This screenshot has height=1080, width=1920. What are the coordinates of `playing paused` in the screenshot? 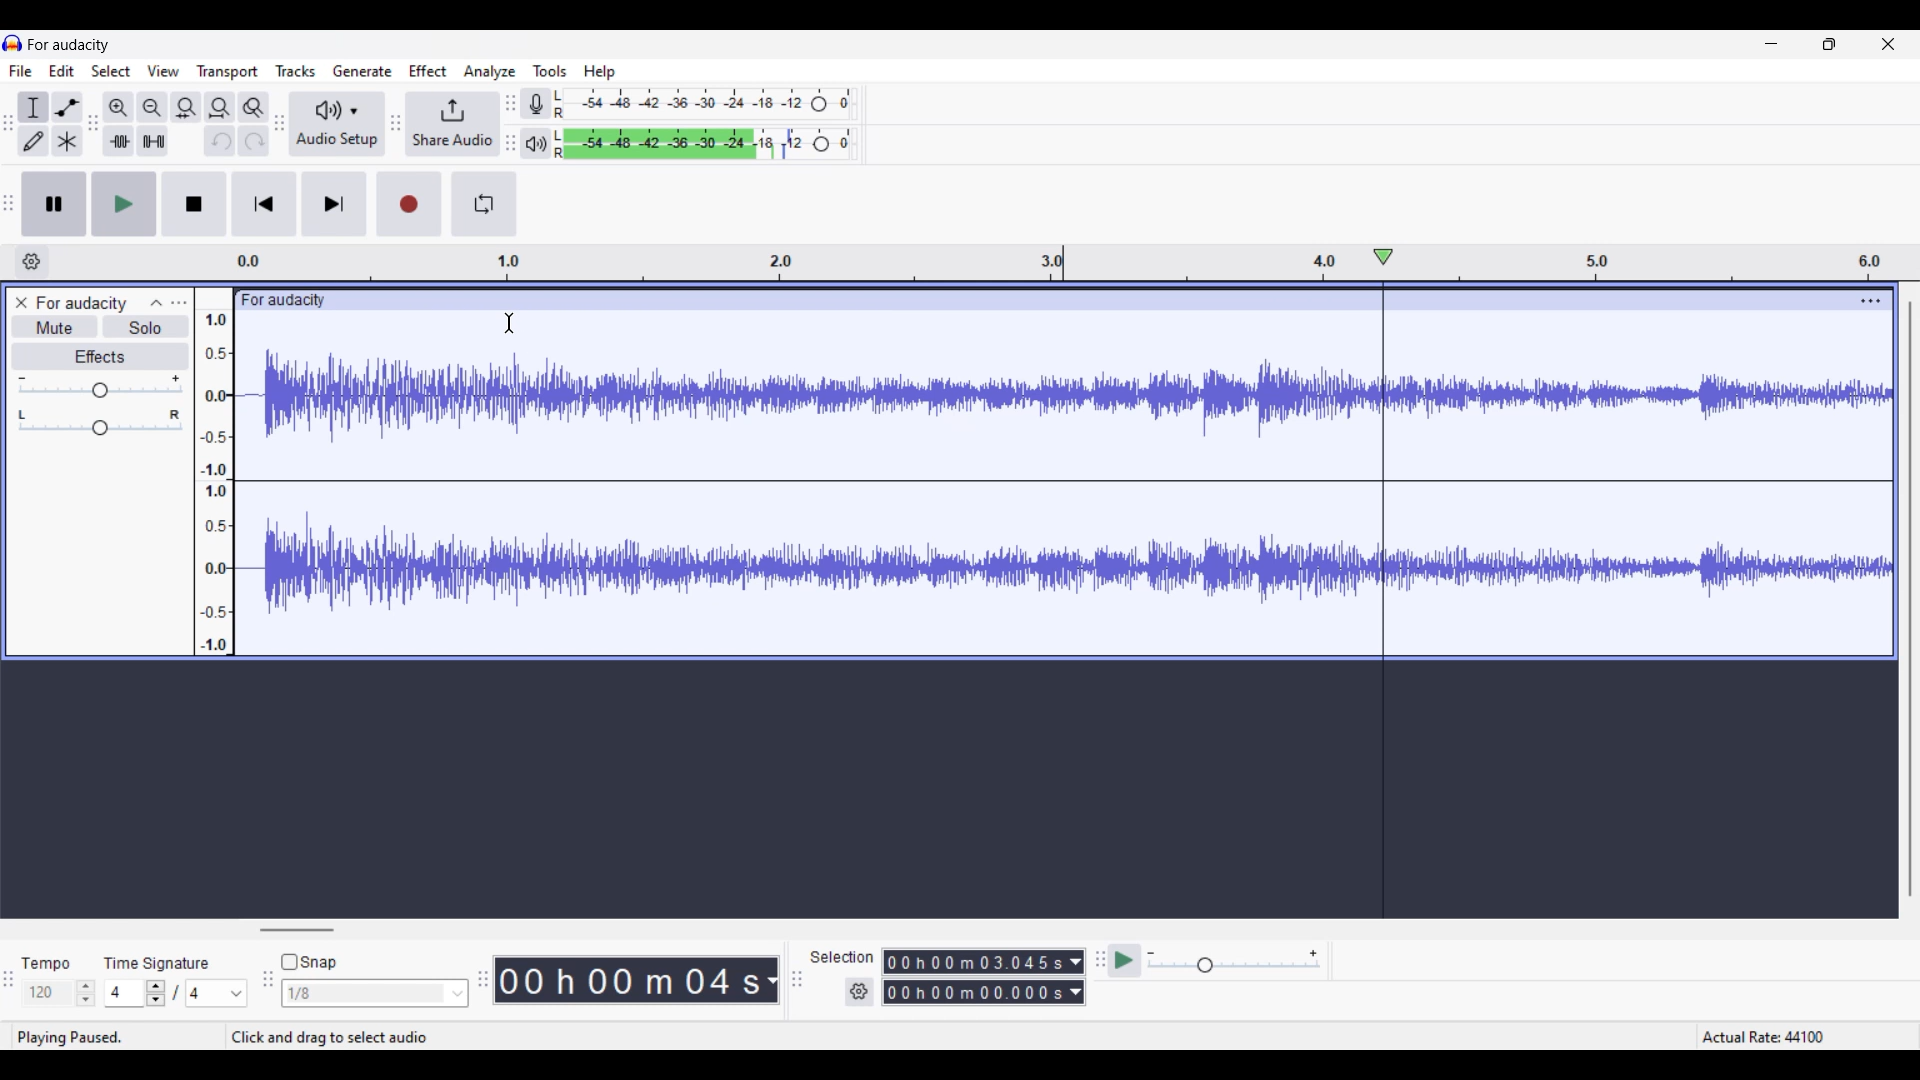 It's located at (80, 1039).